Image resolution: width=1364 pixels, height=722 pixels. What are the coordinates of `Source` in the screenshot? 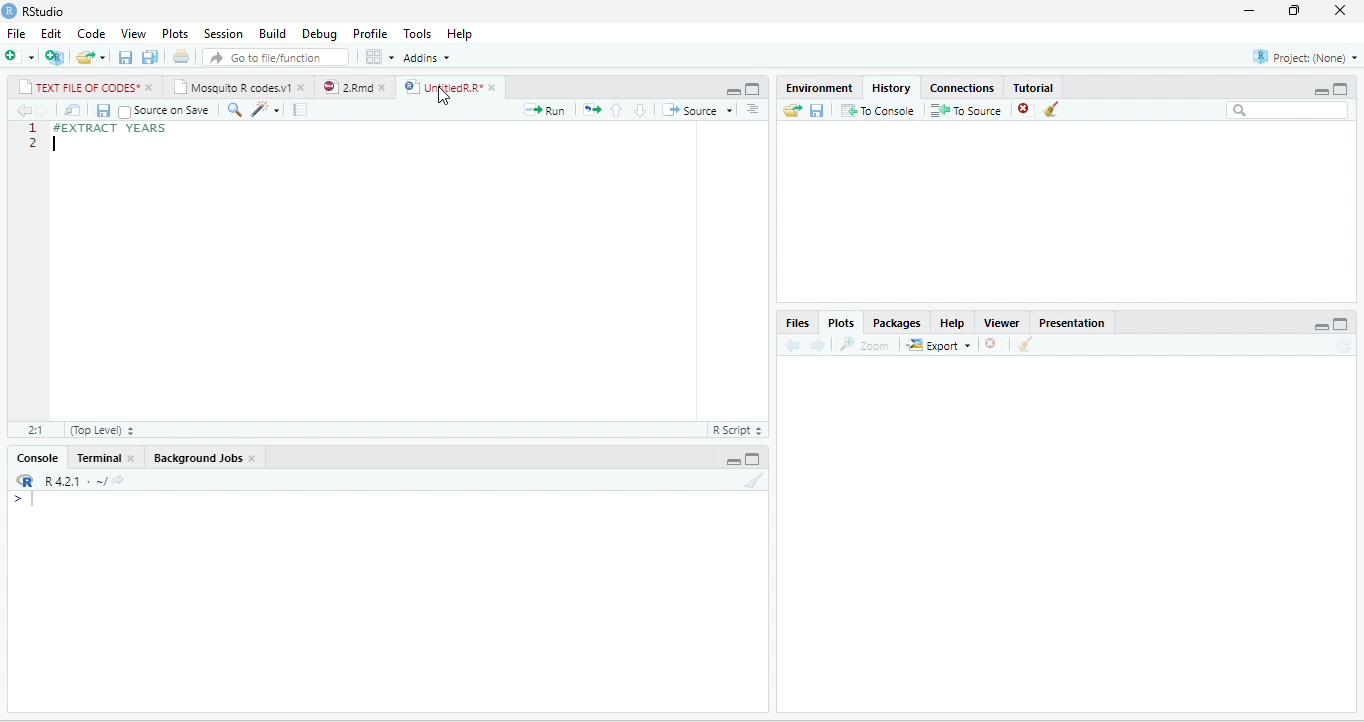 It's located at (698, 110).